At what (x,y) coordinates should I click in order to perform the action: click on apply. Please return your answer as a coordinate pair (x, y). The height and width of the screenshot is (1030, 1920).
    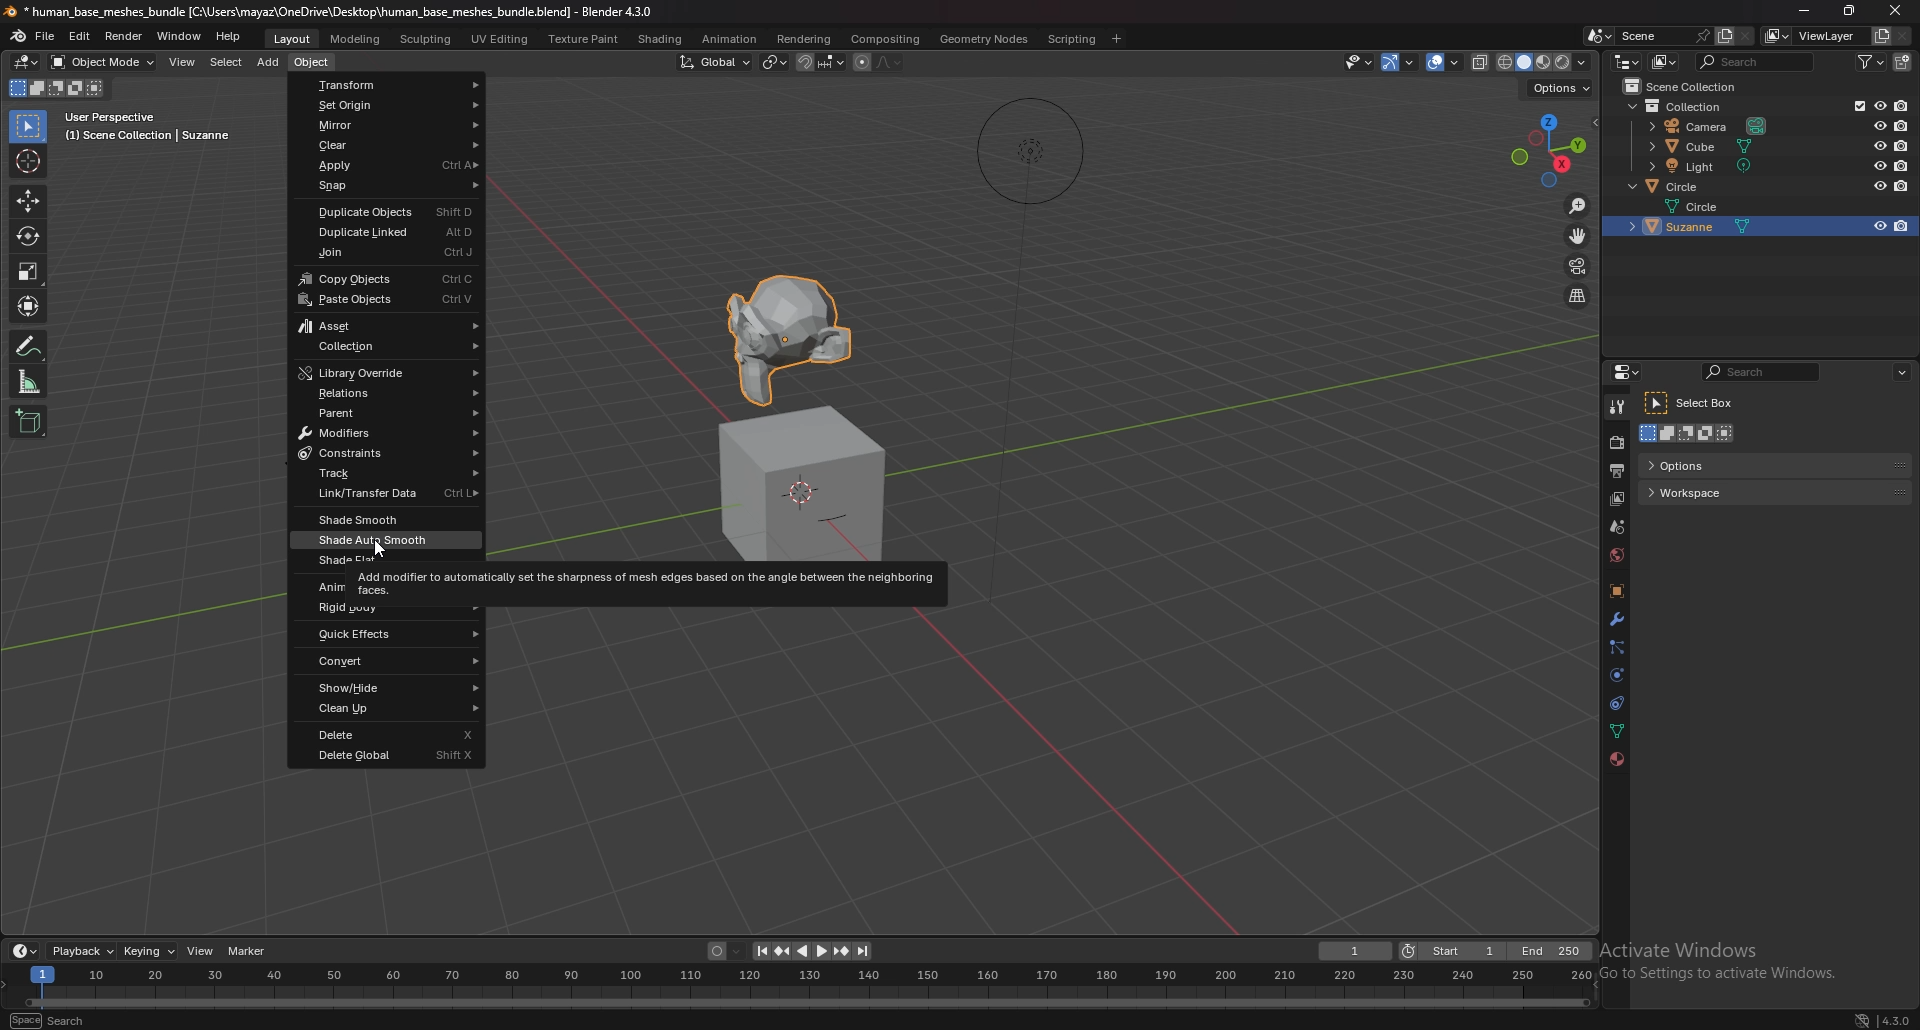
    Looking at the image, I should click on (388, 165).